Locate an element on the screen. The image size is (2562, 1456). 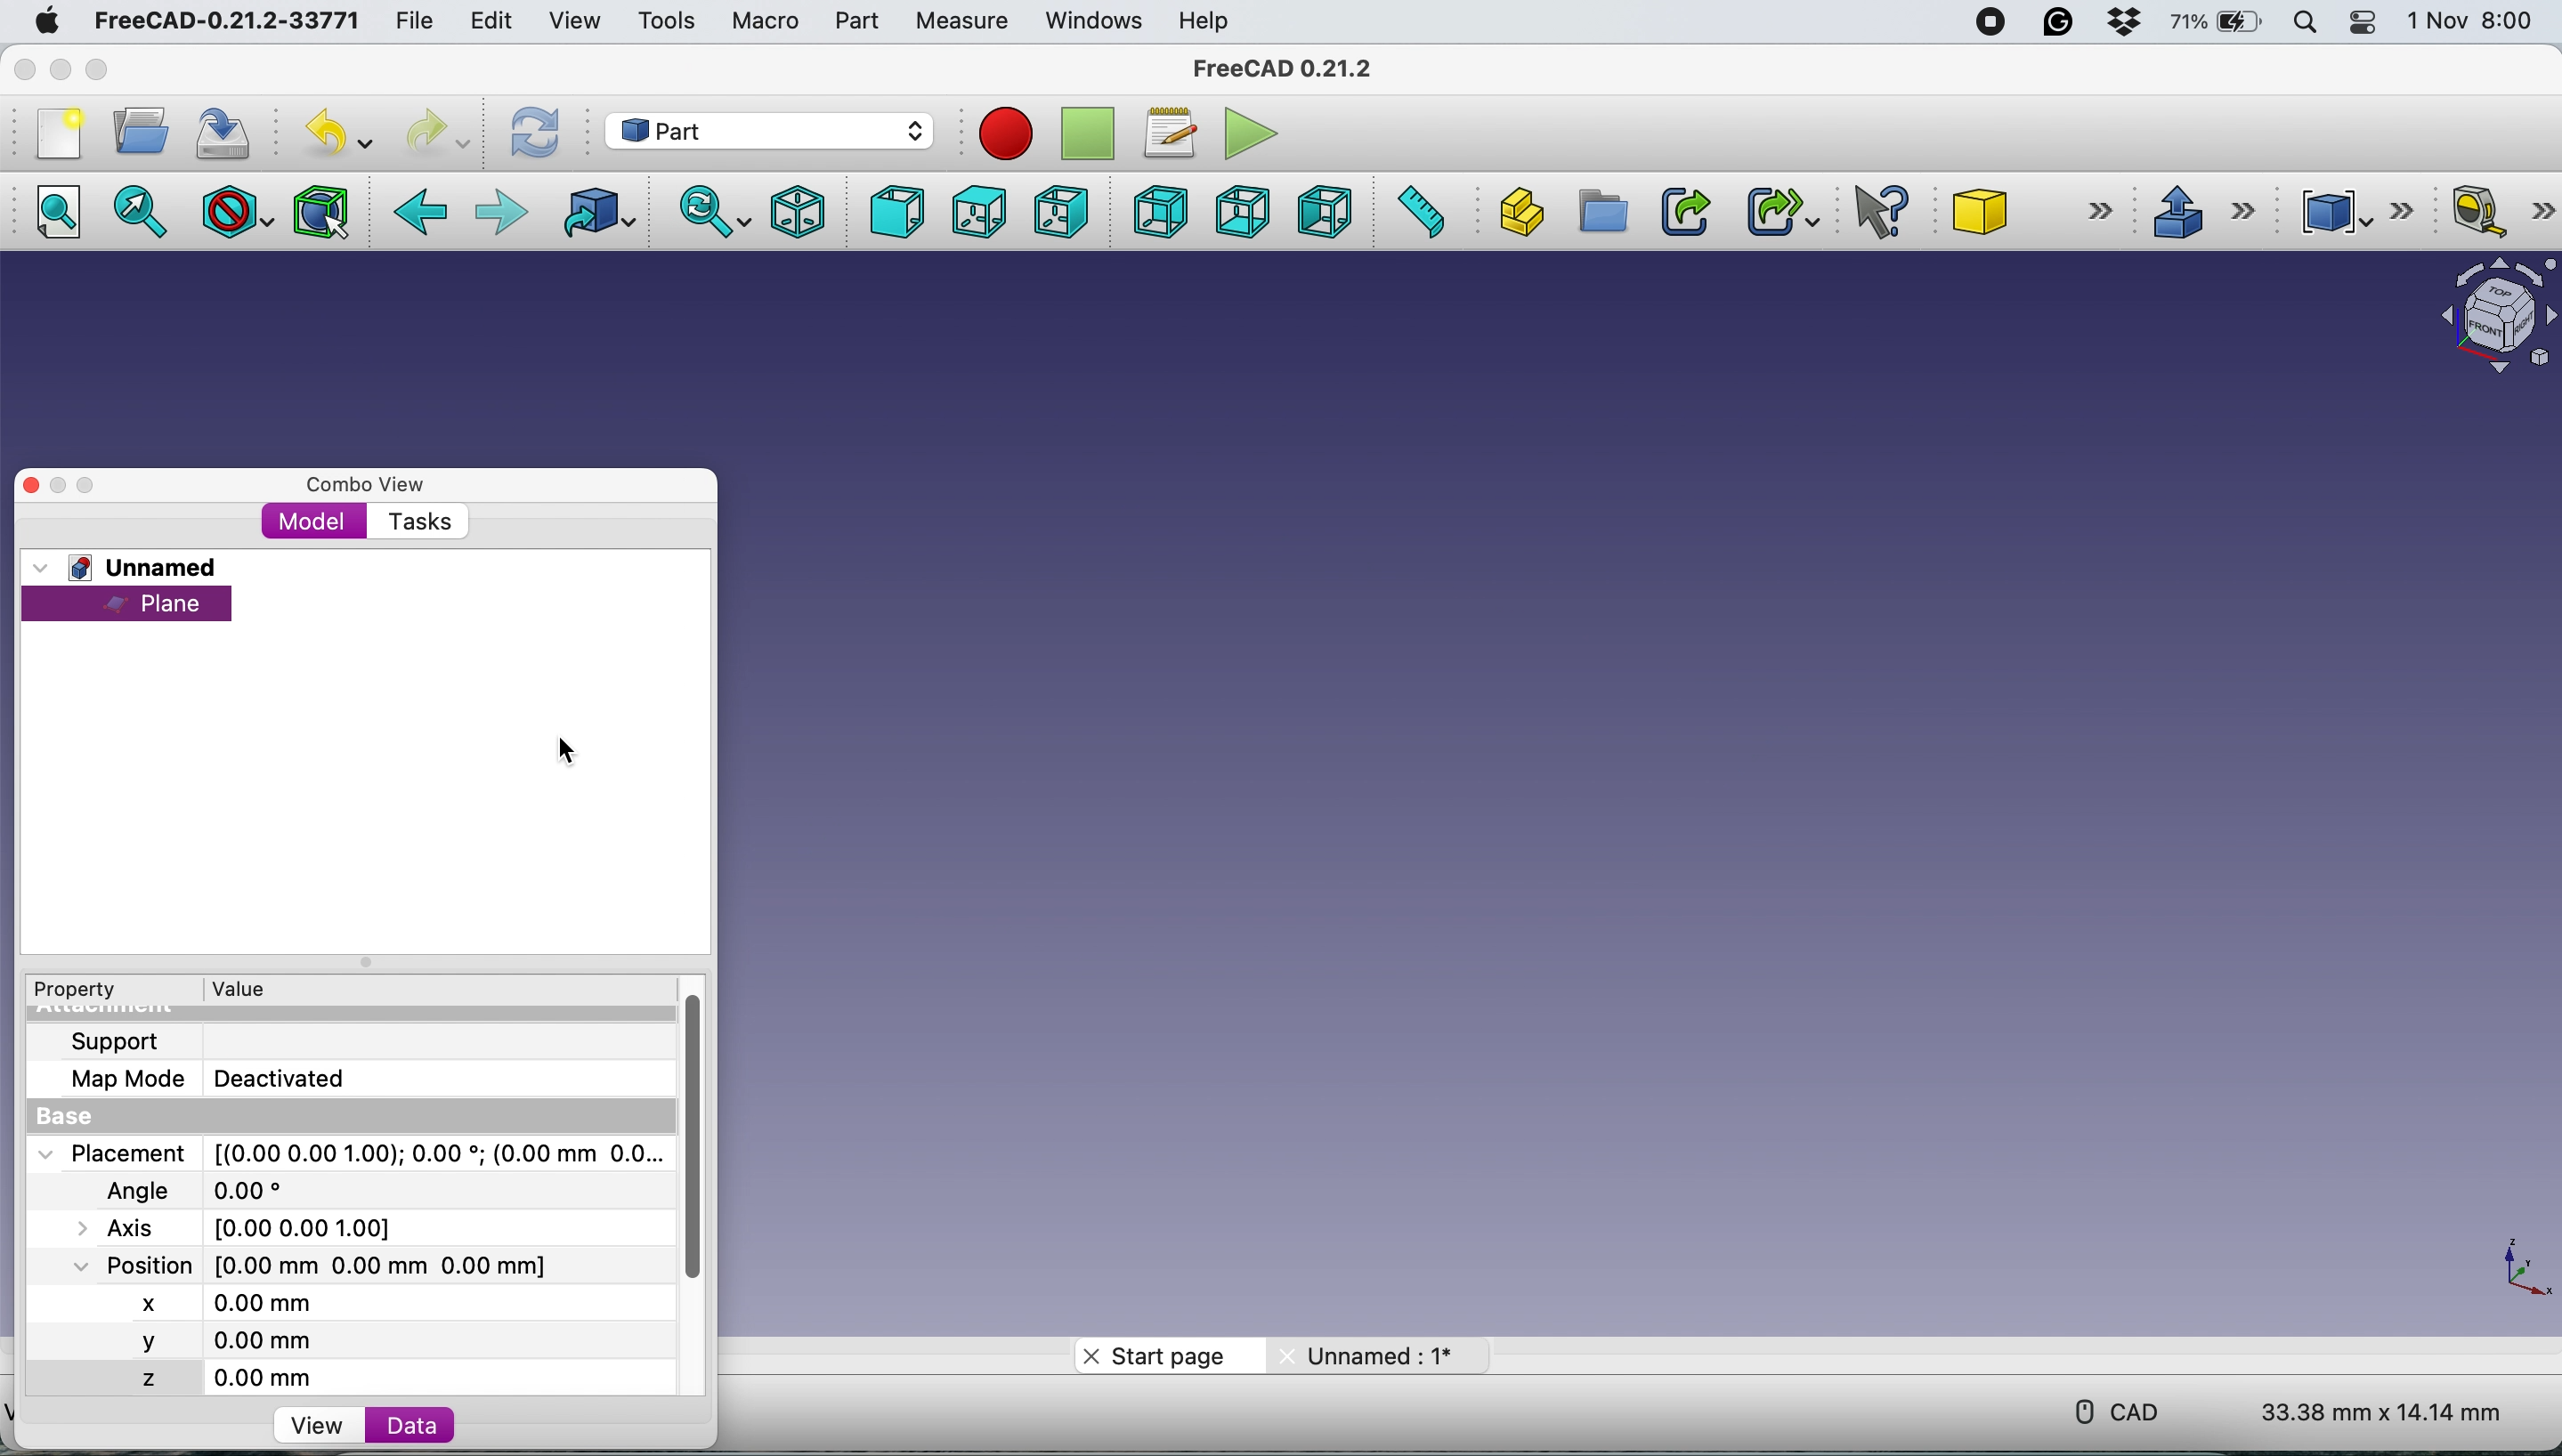
create part is located at coordinates (1517, 210).